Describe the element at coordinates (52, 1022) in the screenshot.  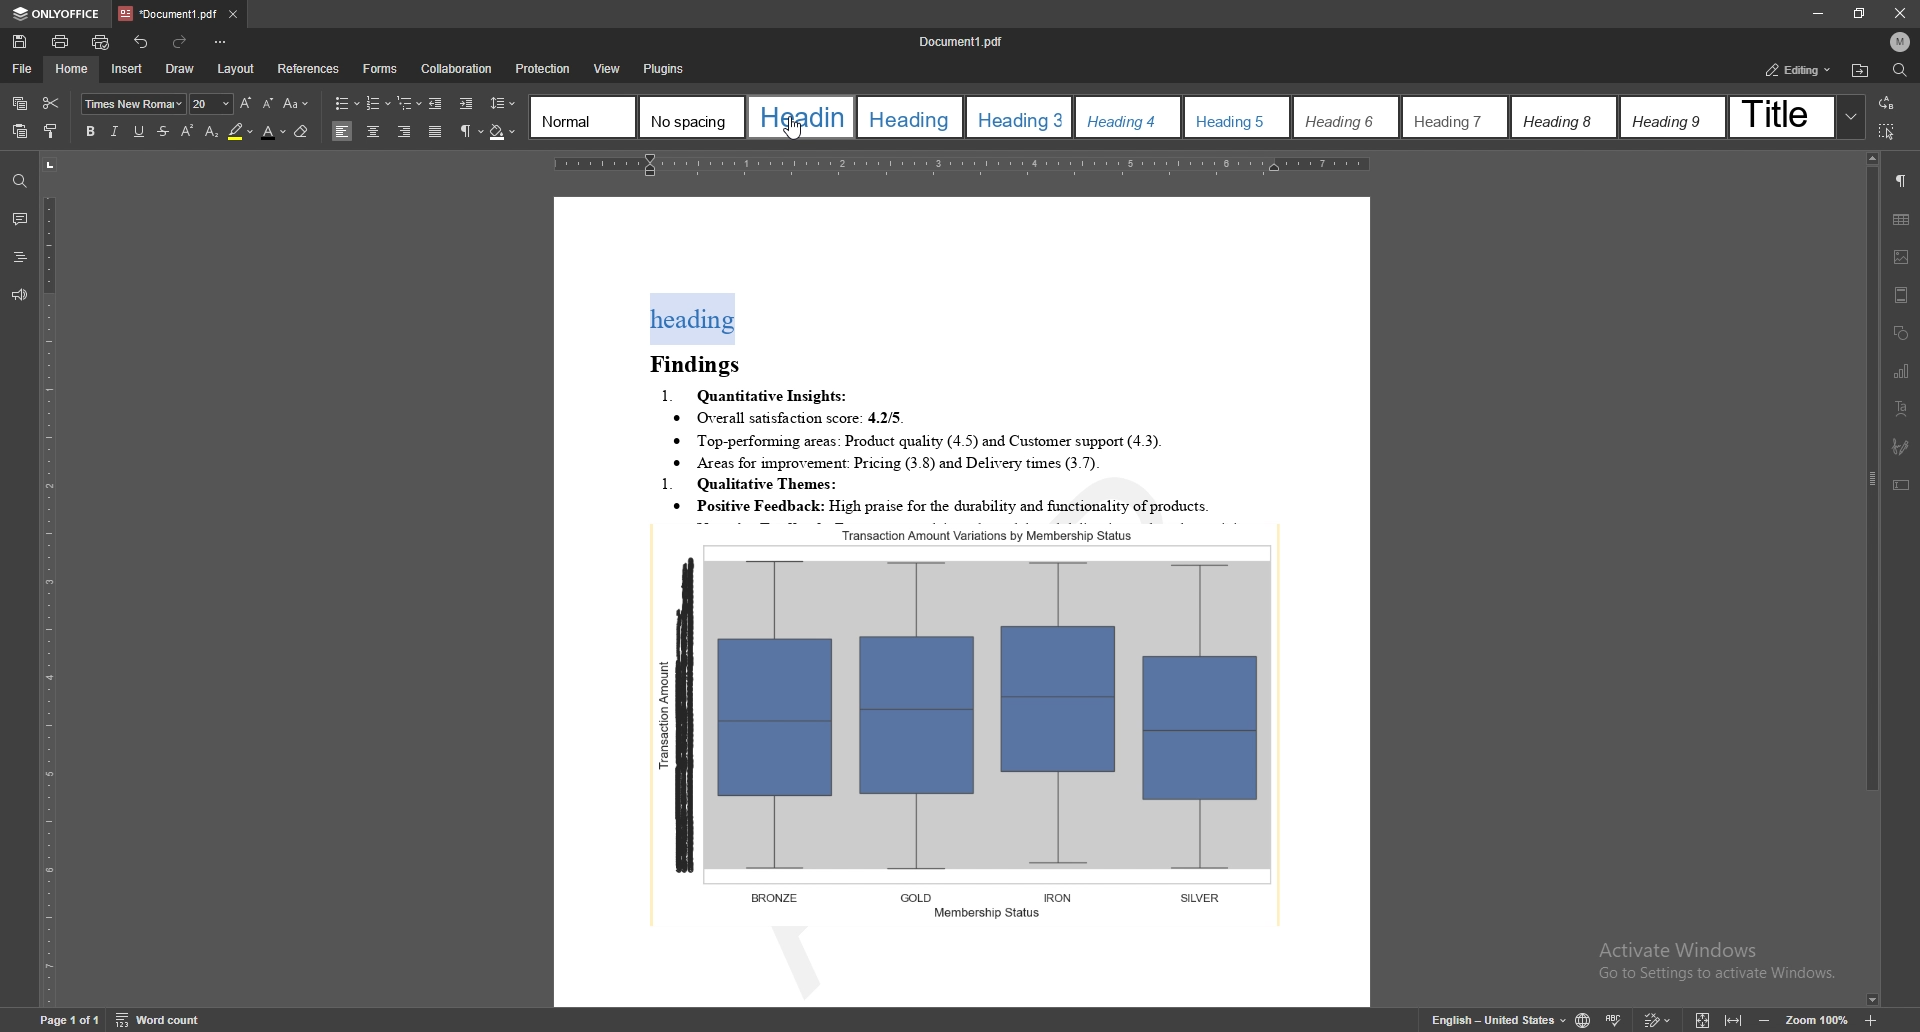
I see `Page 1 of 1` at that location.